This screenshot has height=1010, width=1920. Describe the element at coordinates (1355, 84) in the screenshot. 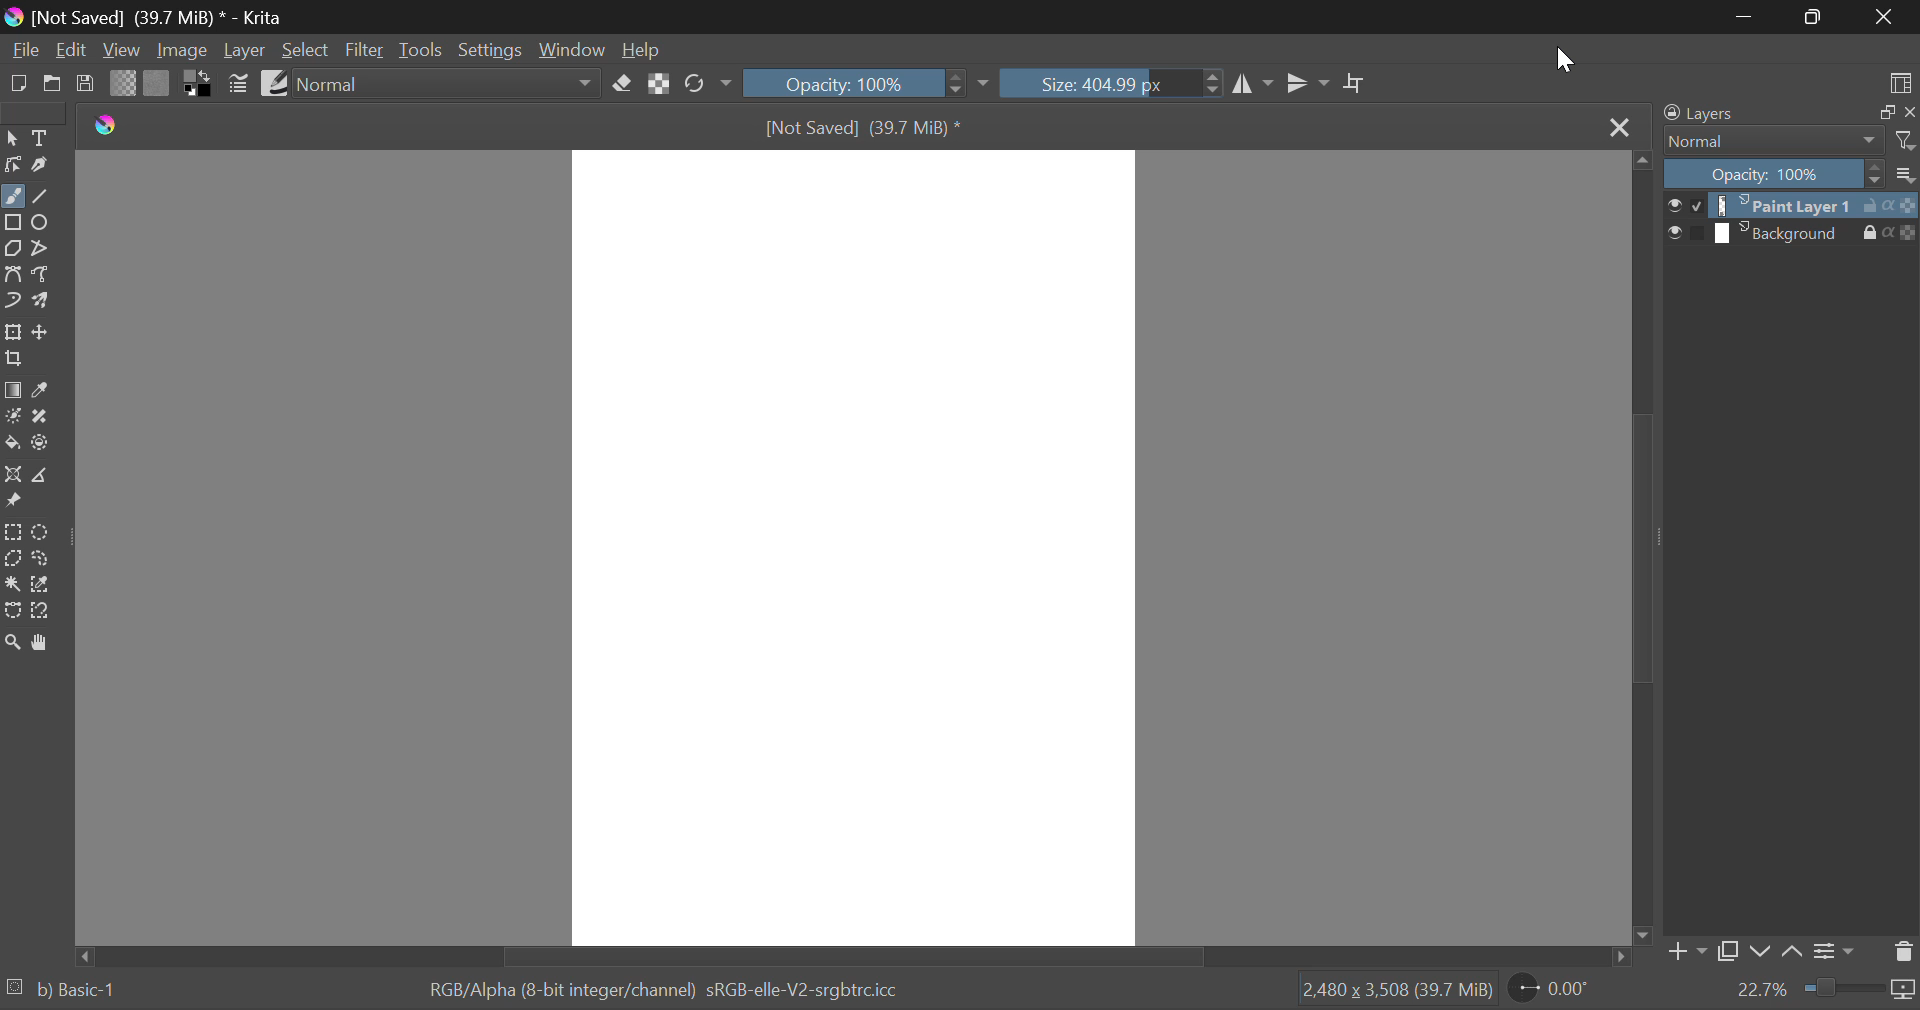

I see `Crop` at that location.